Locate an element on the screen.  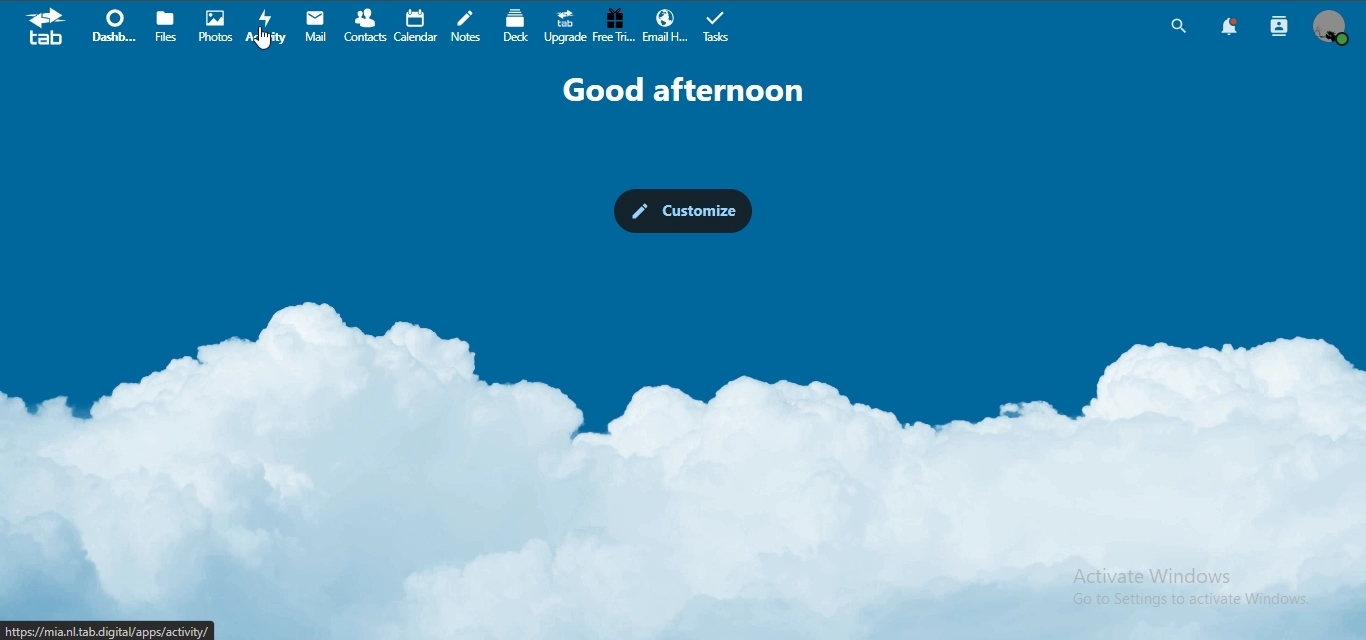
deck is located at coordinates (515, 24).